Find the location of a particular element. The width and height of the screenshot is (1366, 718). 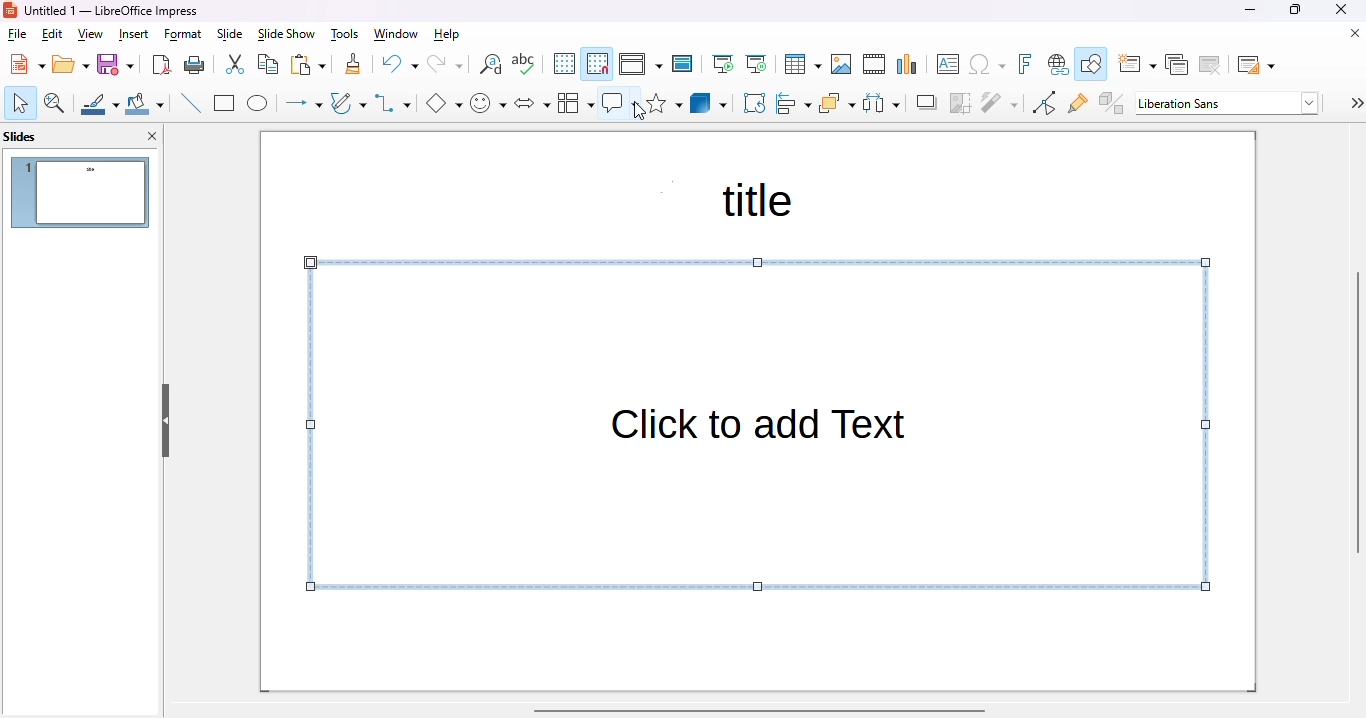

help is located at coordinates (447, 35).